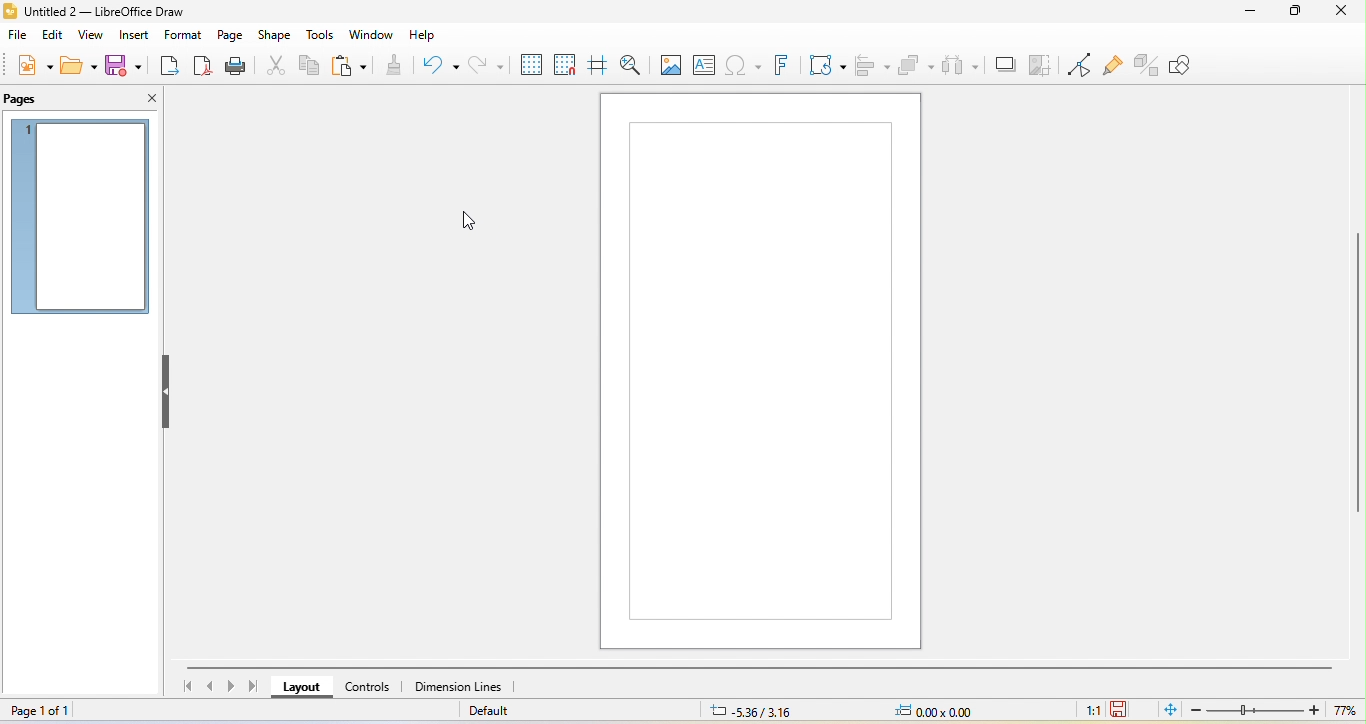 This screenshot has width=1366, height=724. Describe the element at coordinates (765, 372) in the screenshot. I see `Changed the canvas size ` at that location.